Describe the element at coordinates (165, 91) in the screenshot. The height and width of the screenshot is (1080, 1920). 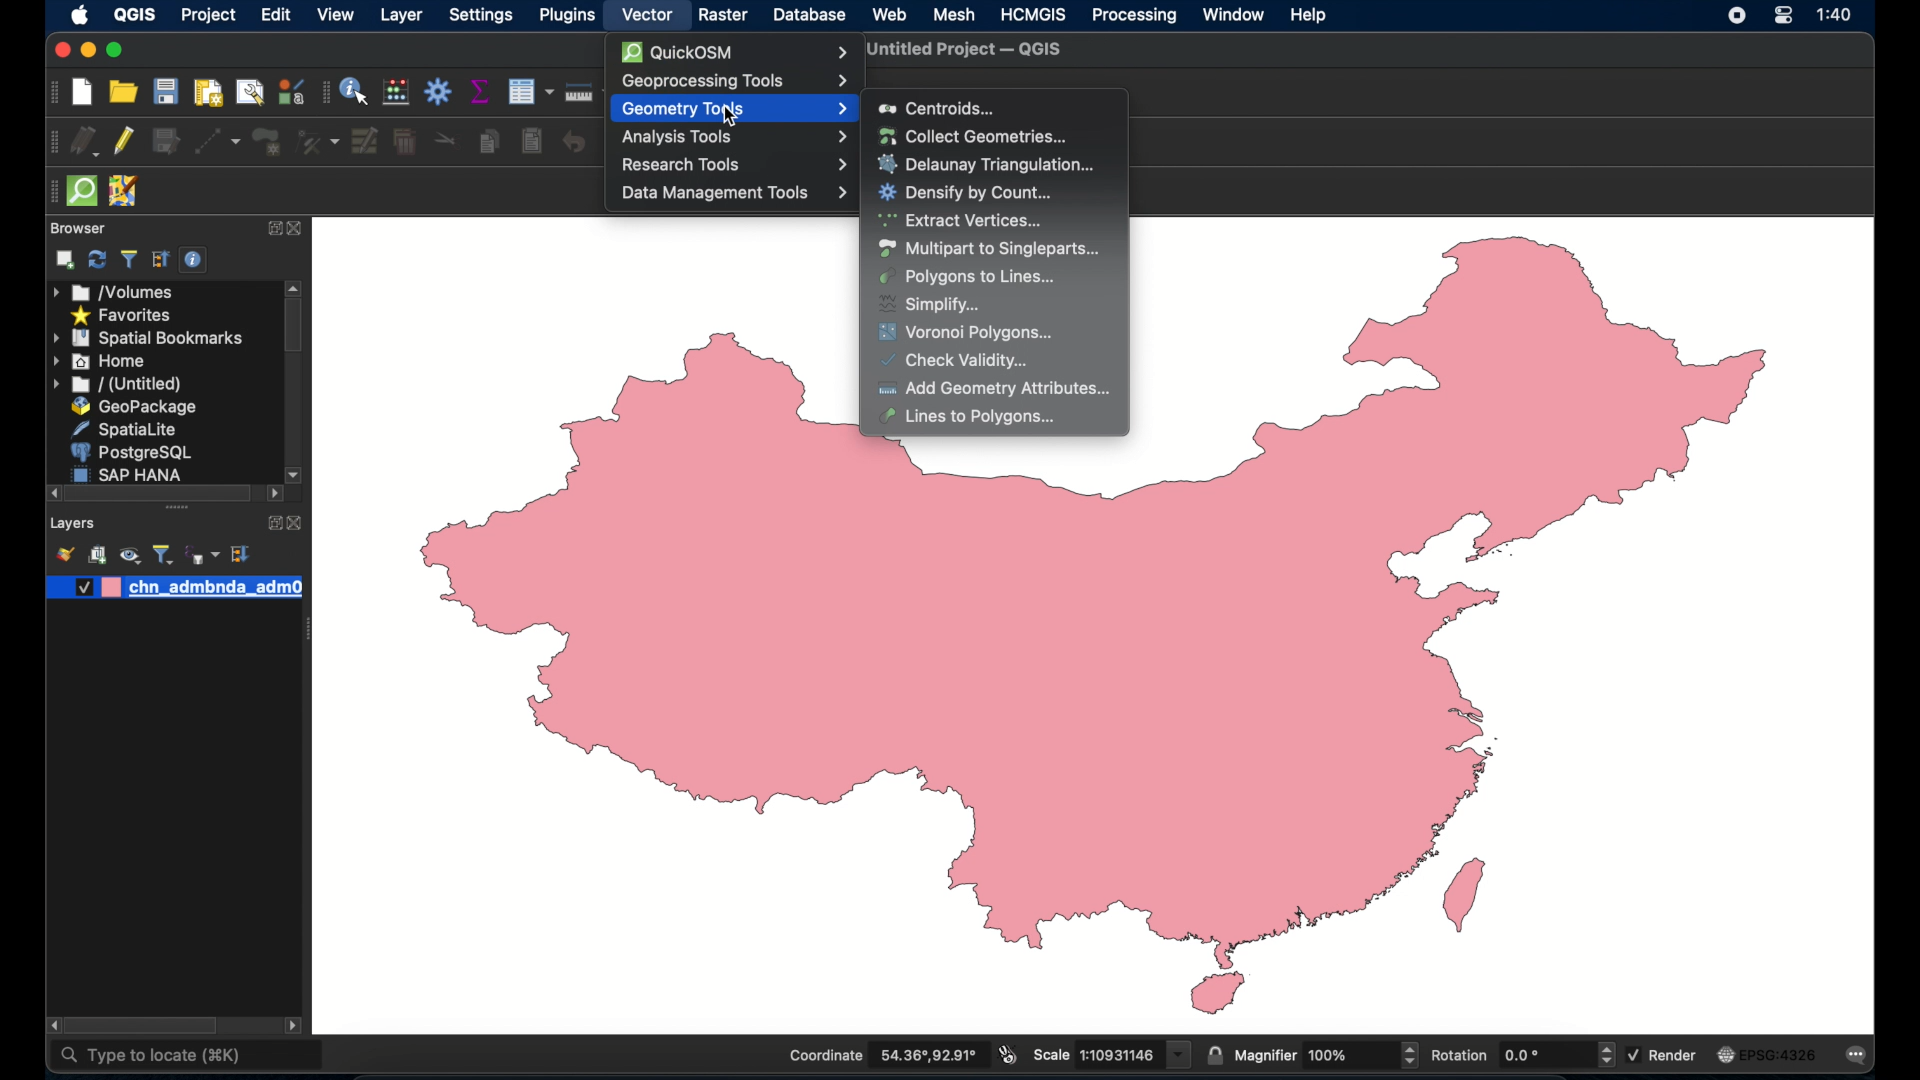
I see `save project` at that location.